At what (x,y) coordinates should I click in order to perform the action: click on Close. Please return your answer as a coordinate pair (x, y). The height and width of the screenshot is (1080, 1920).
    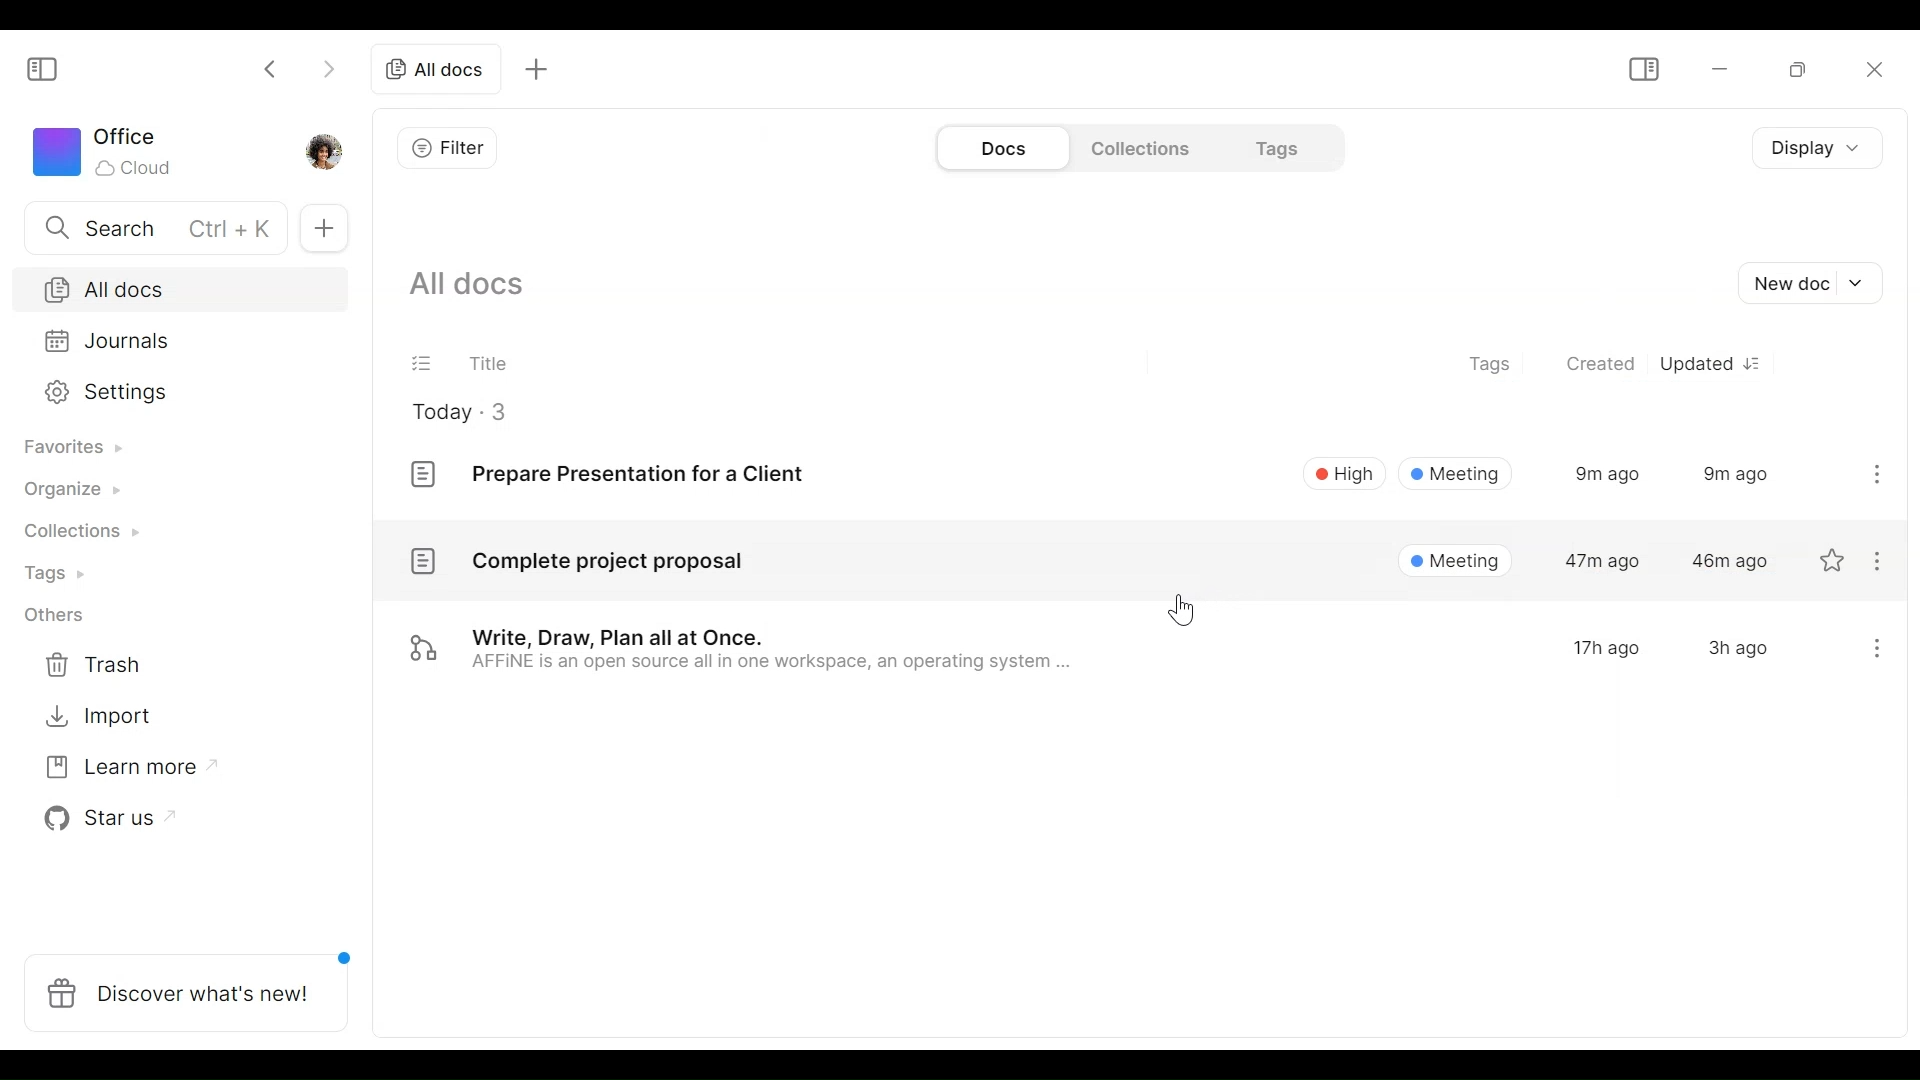
    Looking at the image, I should click on (1870, 68).